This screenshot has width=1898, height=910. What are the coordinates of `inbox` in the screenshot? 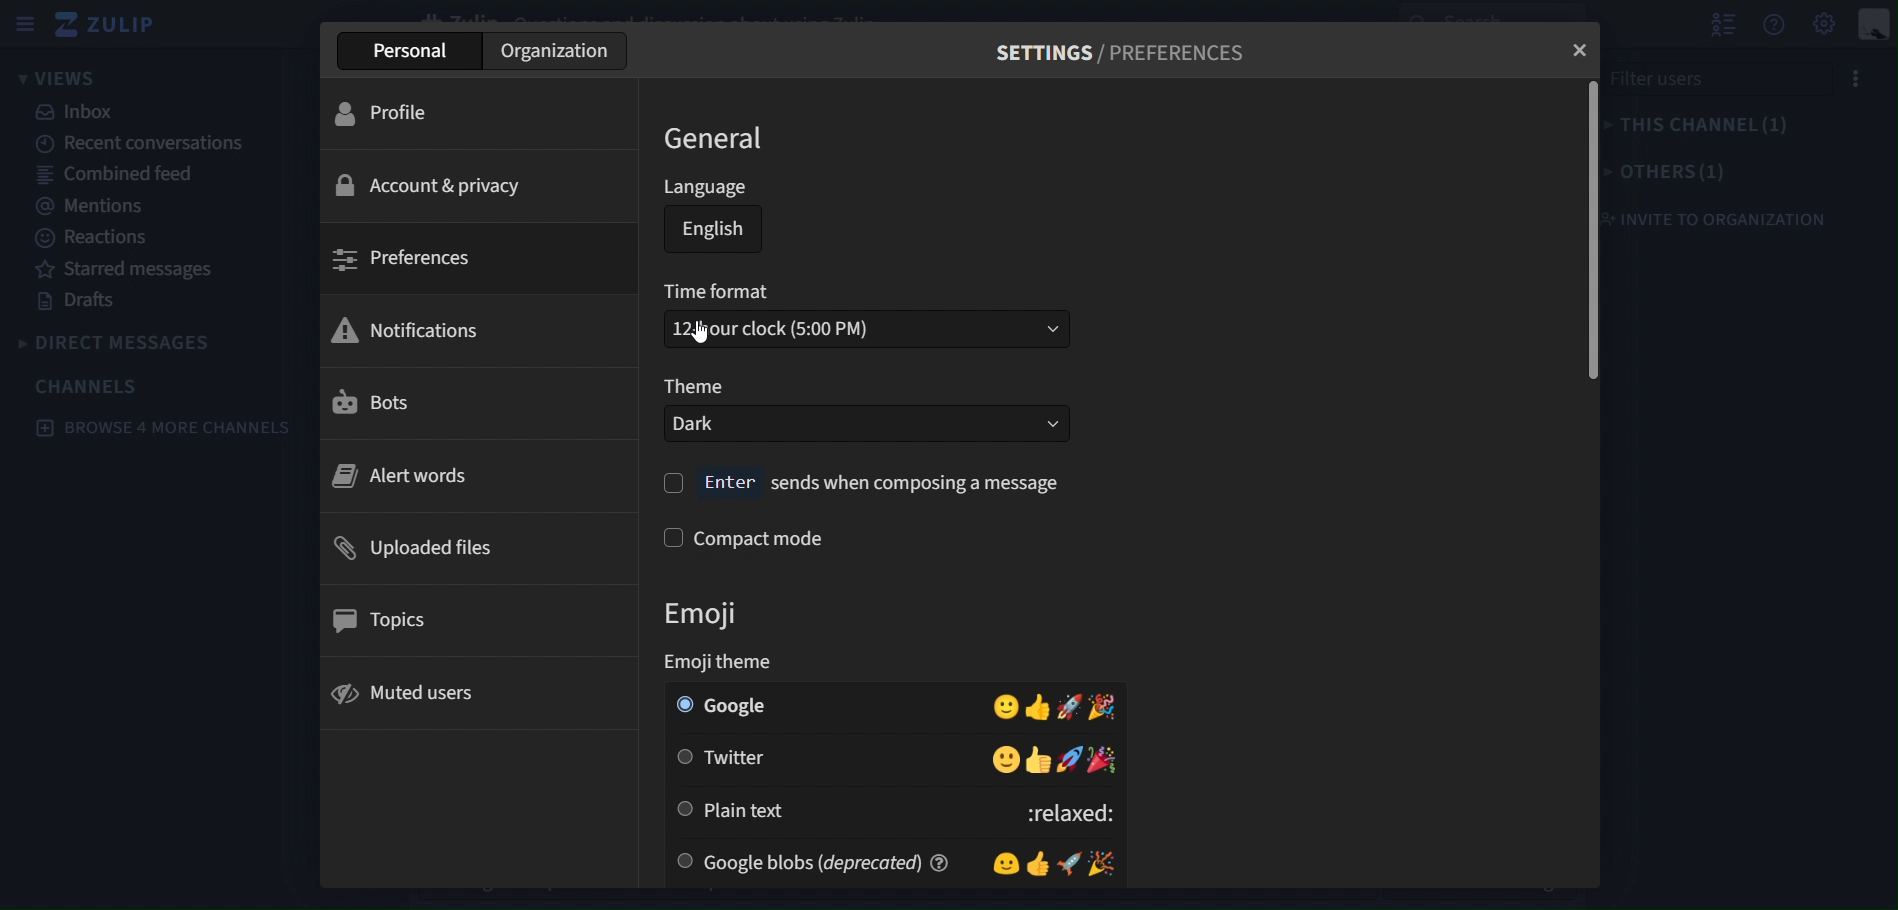 It's located at (75, 112).